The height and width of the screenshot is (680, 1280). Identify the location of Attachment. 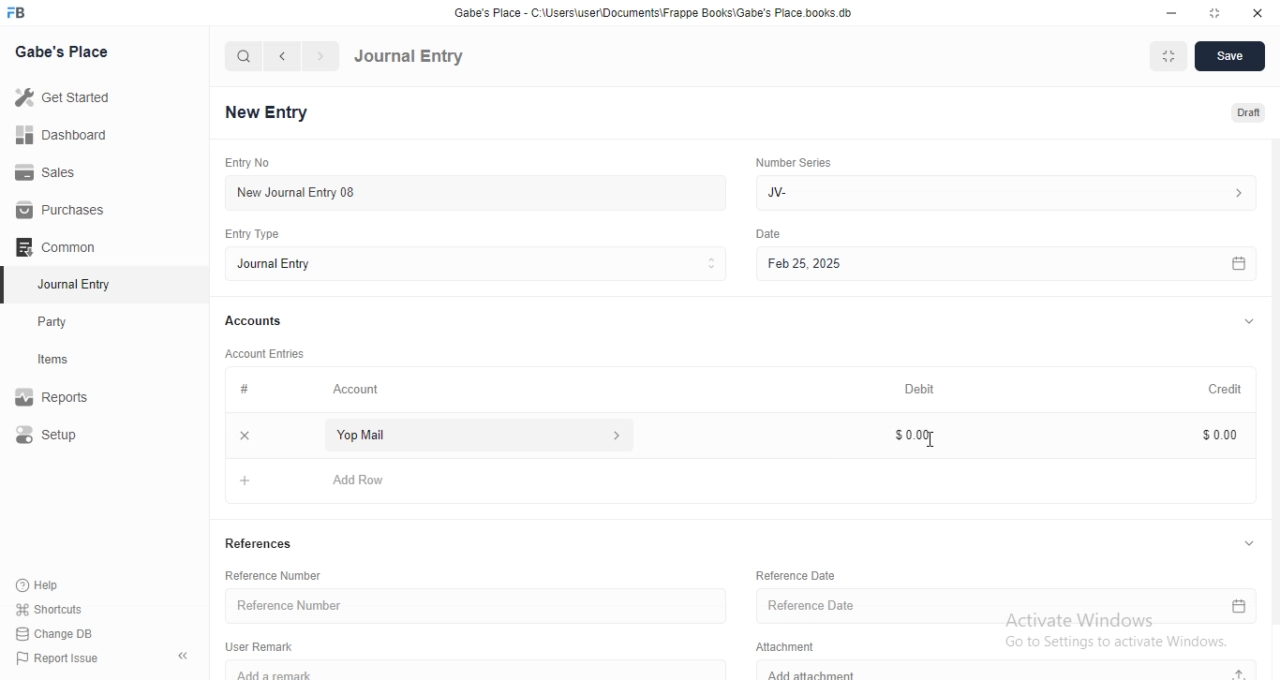
(781, 647).